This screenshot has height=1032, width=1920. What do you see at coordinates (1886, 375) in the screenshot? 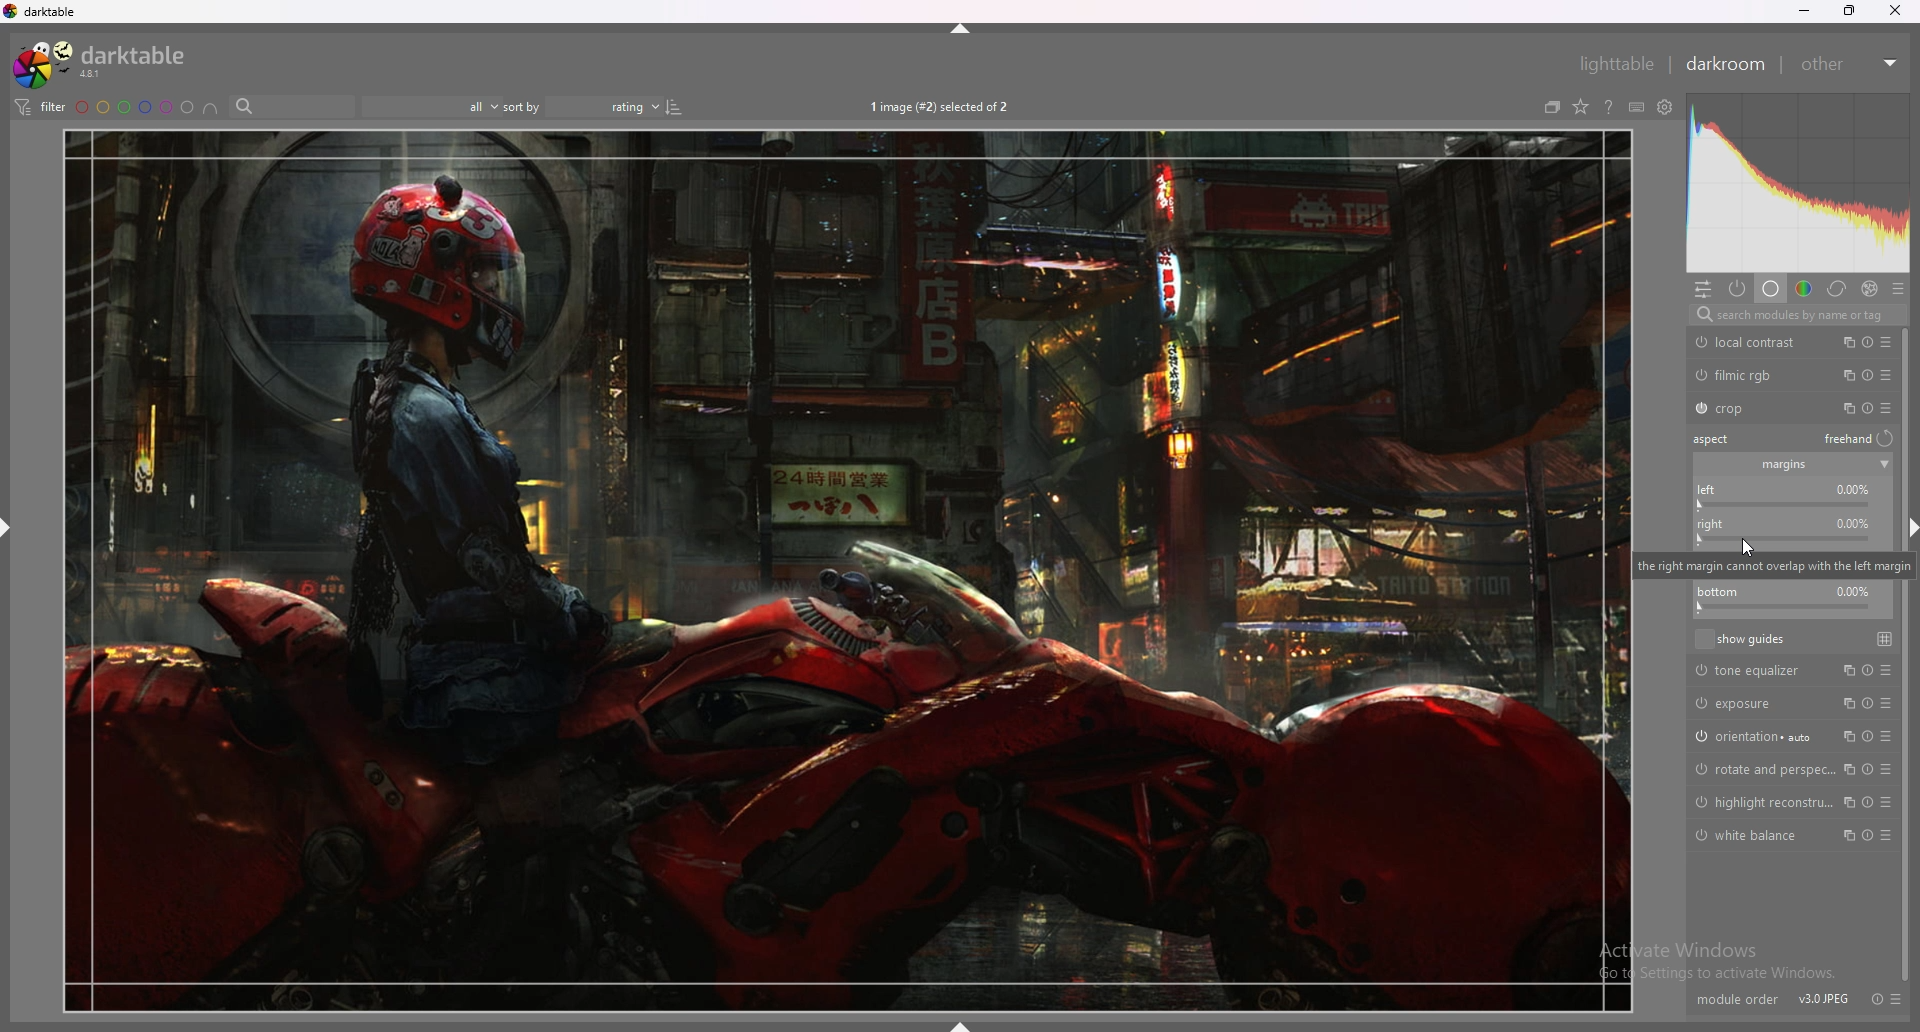
I see `presets` at bounding box center [1886, 375].